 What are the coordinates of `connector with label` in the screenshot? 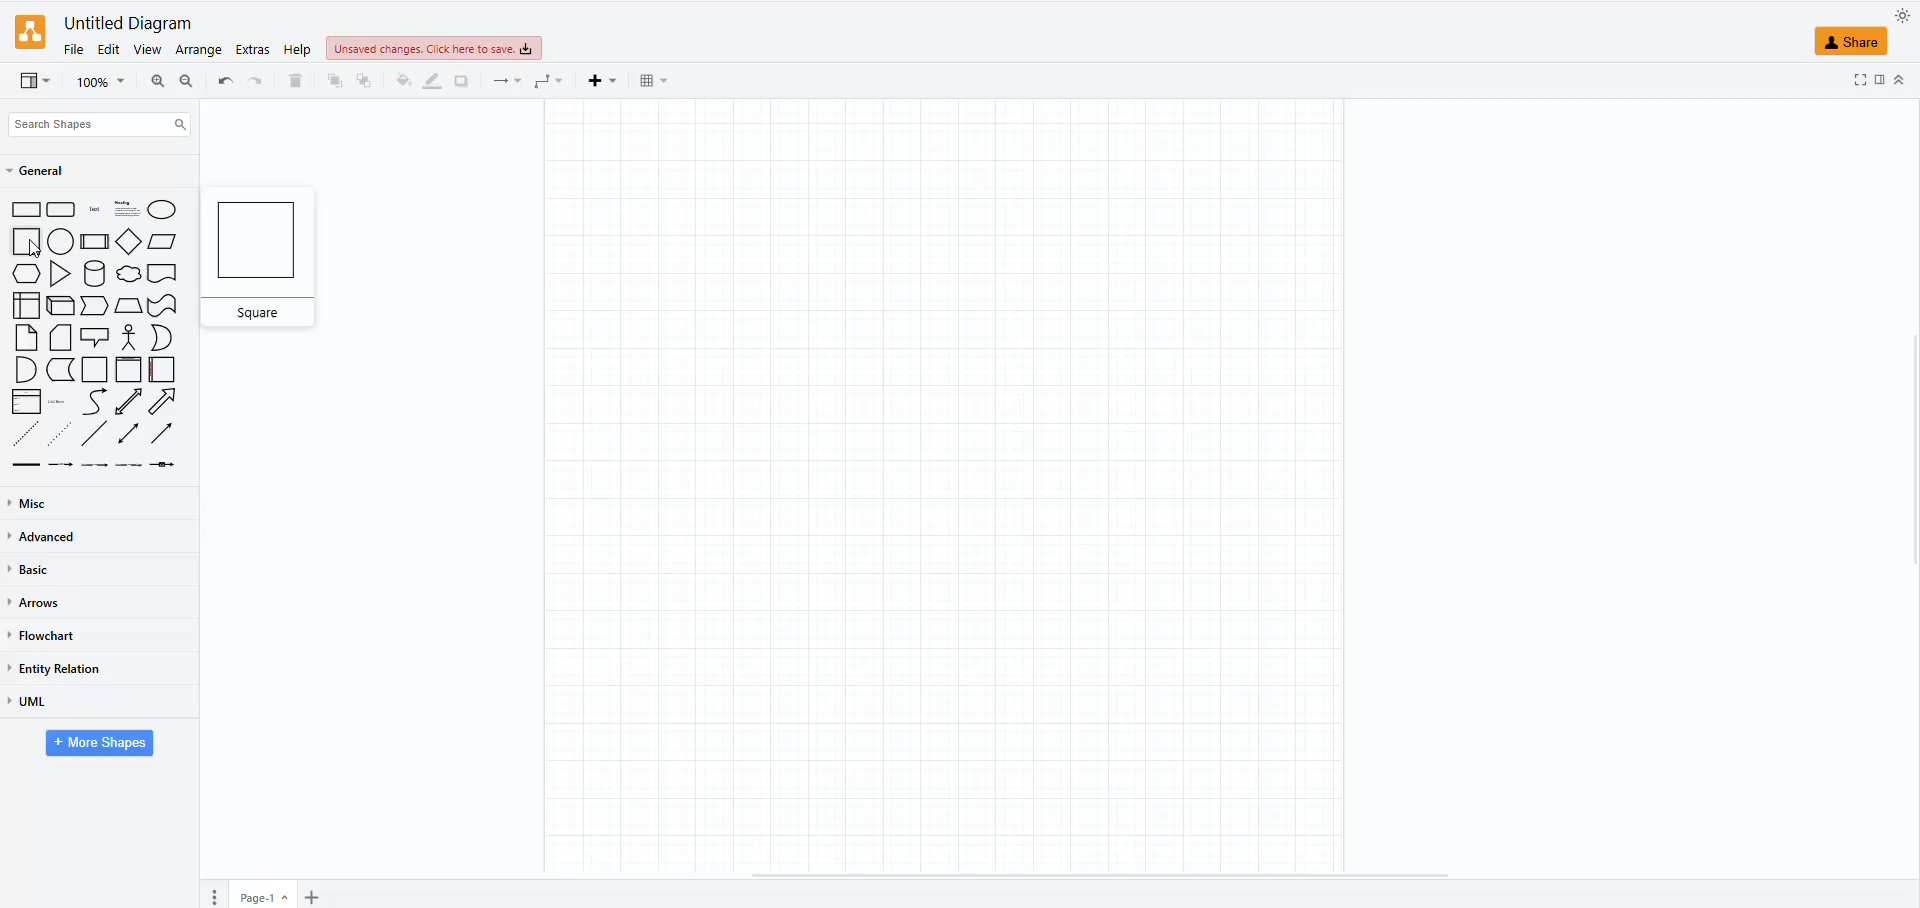 It's located at (63, 467).